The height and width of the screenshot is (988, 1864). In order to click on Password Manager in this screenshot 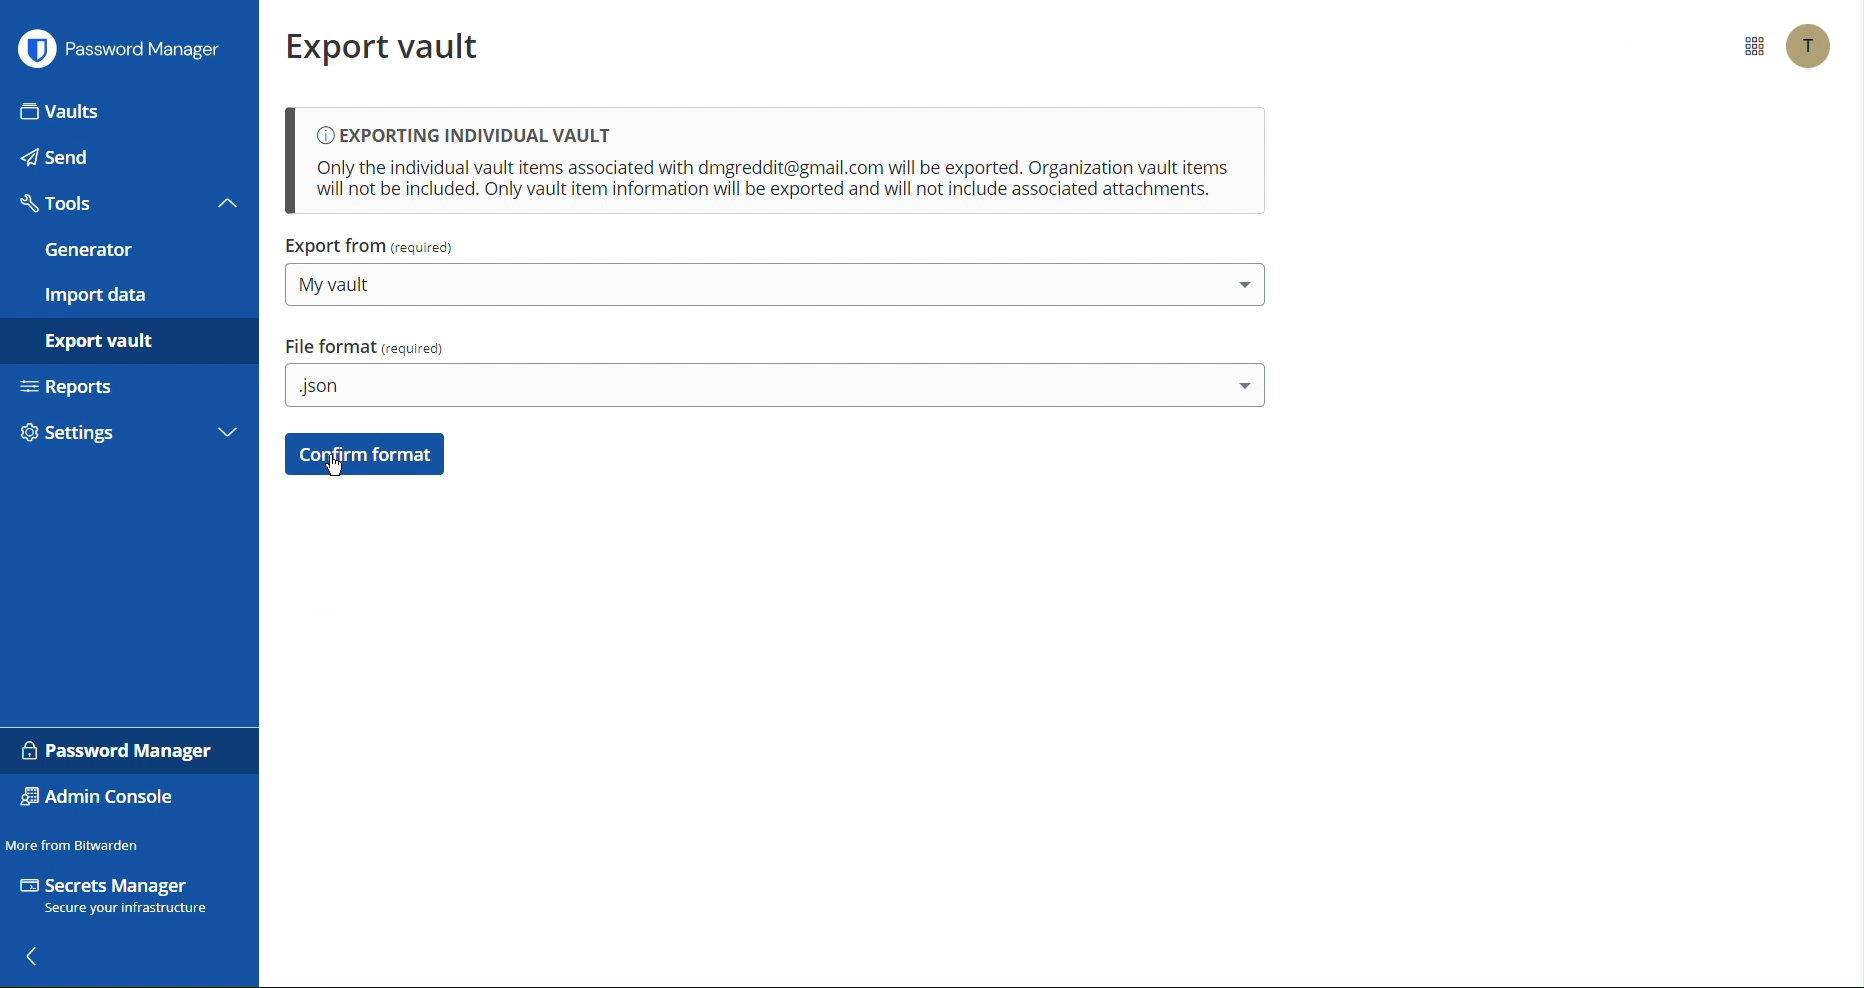, I will do `click(115, 752)`.